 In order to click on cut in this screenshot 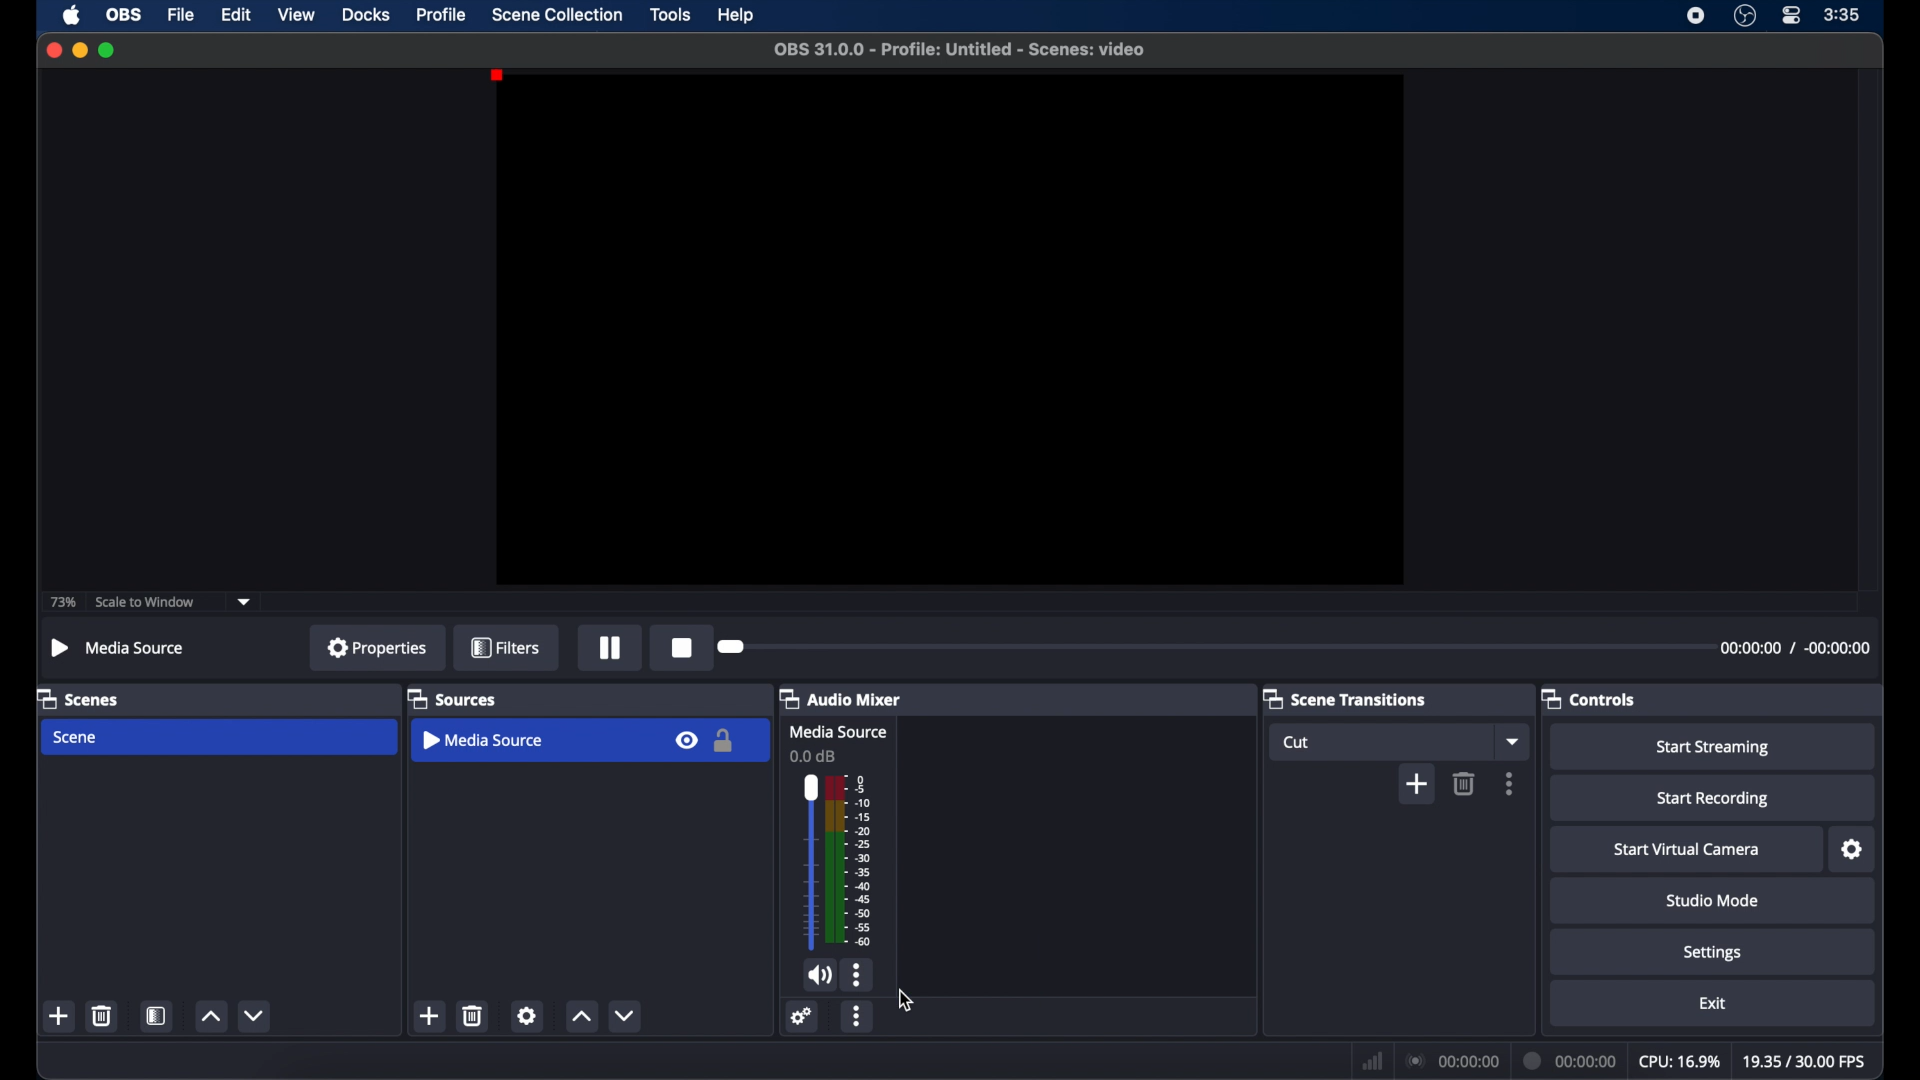, I will do `click(1296, 742)`.